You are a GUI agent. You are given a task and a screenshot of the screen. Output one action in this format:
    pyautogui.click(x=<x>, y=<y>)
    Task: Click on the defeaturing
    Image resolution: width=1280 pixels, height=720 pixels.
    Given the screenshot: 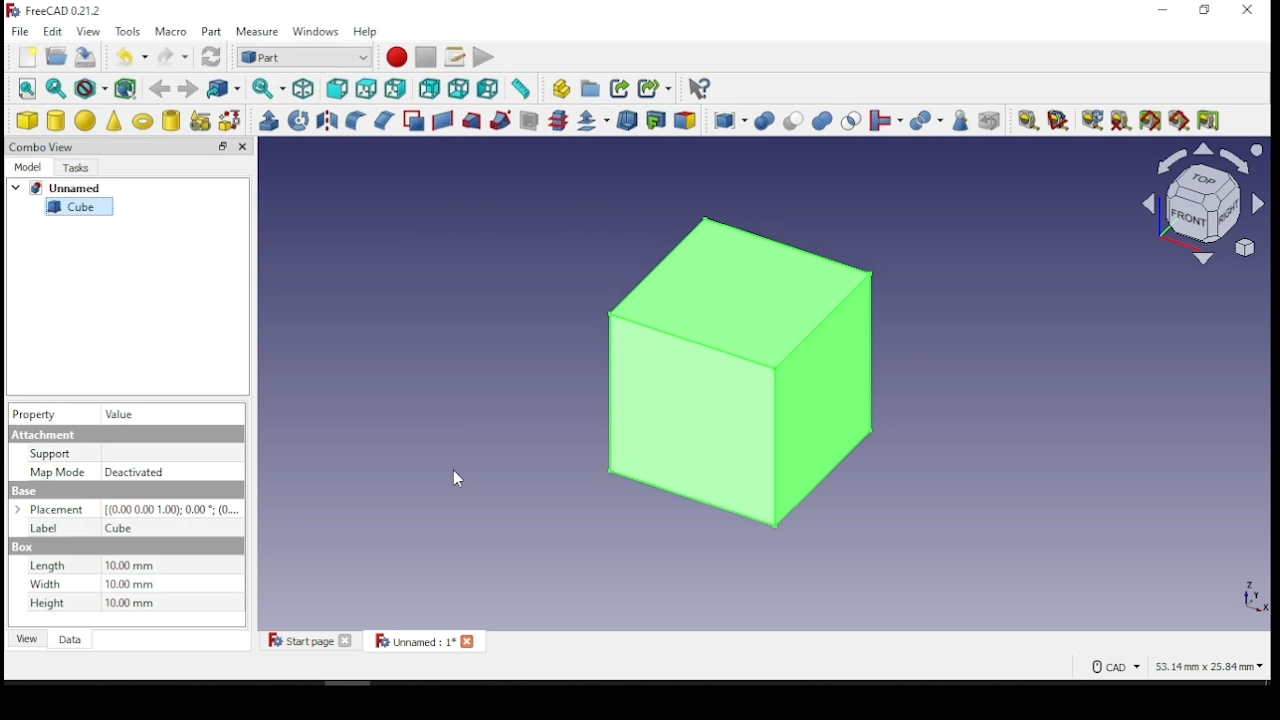 What is the action you would take?
    pyautogui.click(x=990, y=121)
    